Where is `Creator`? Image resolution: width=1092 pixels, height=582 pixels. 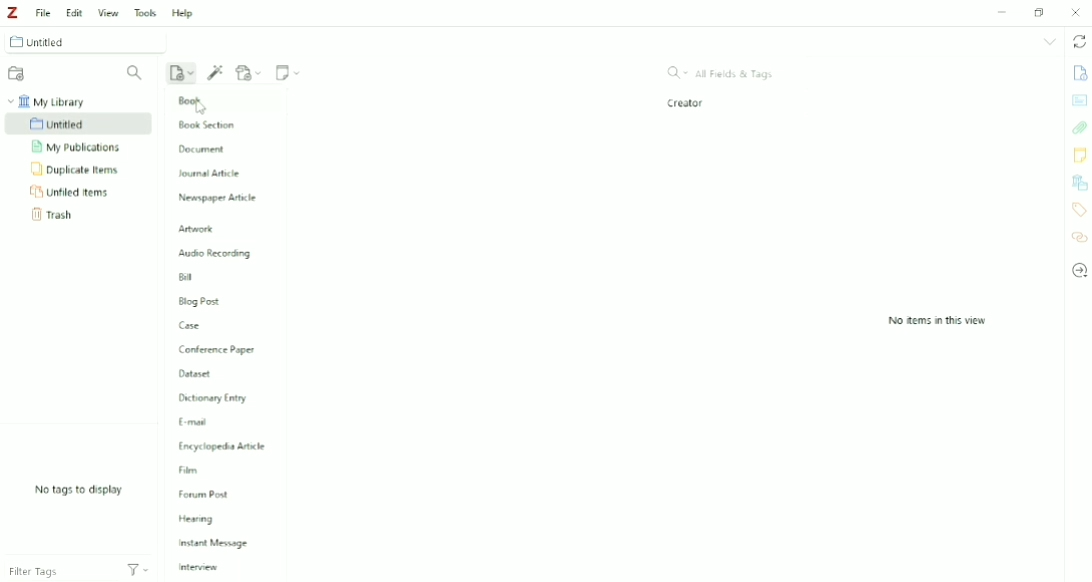 Creator is located at coordinates (687, 104).